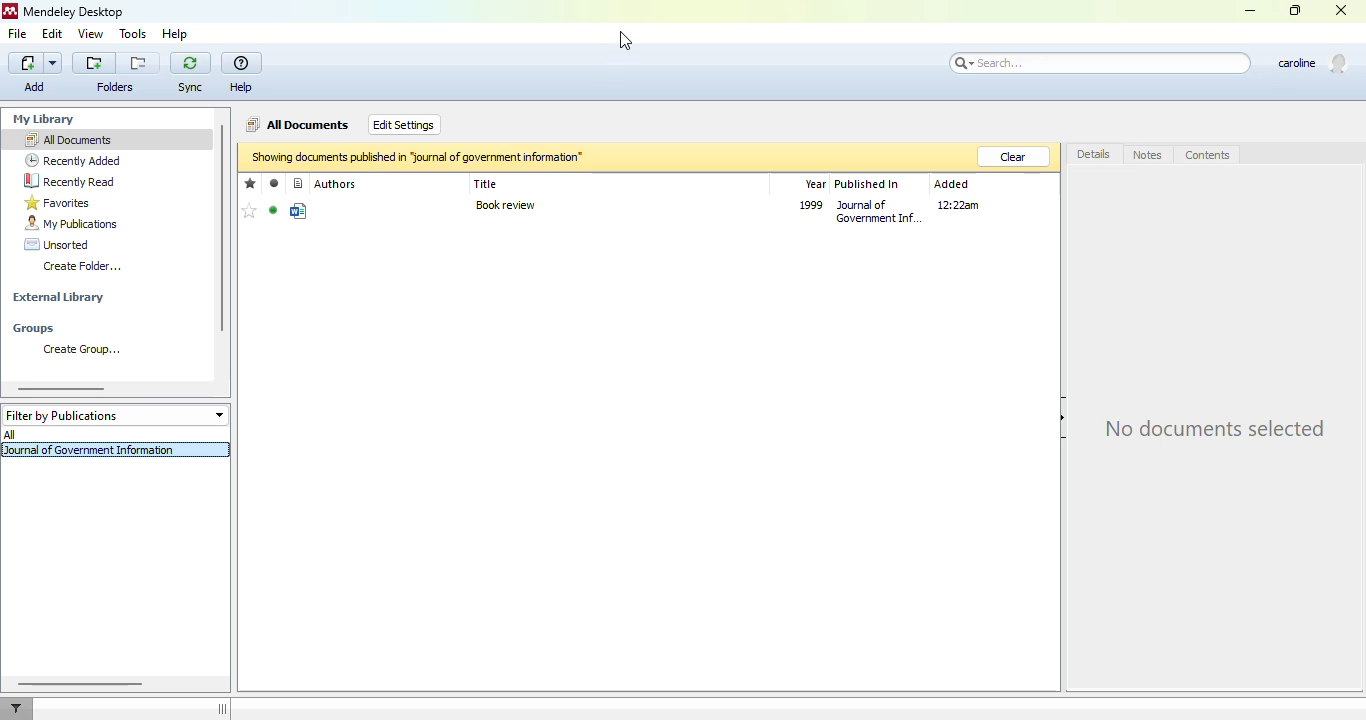  Describe the element at coordinates (251, 211) in the screenshot. I see `mark as favorites` at that location.